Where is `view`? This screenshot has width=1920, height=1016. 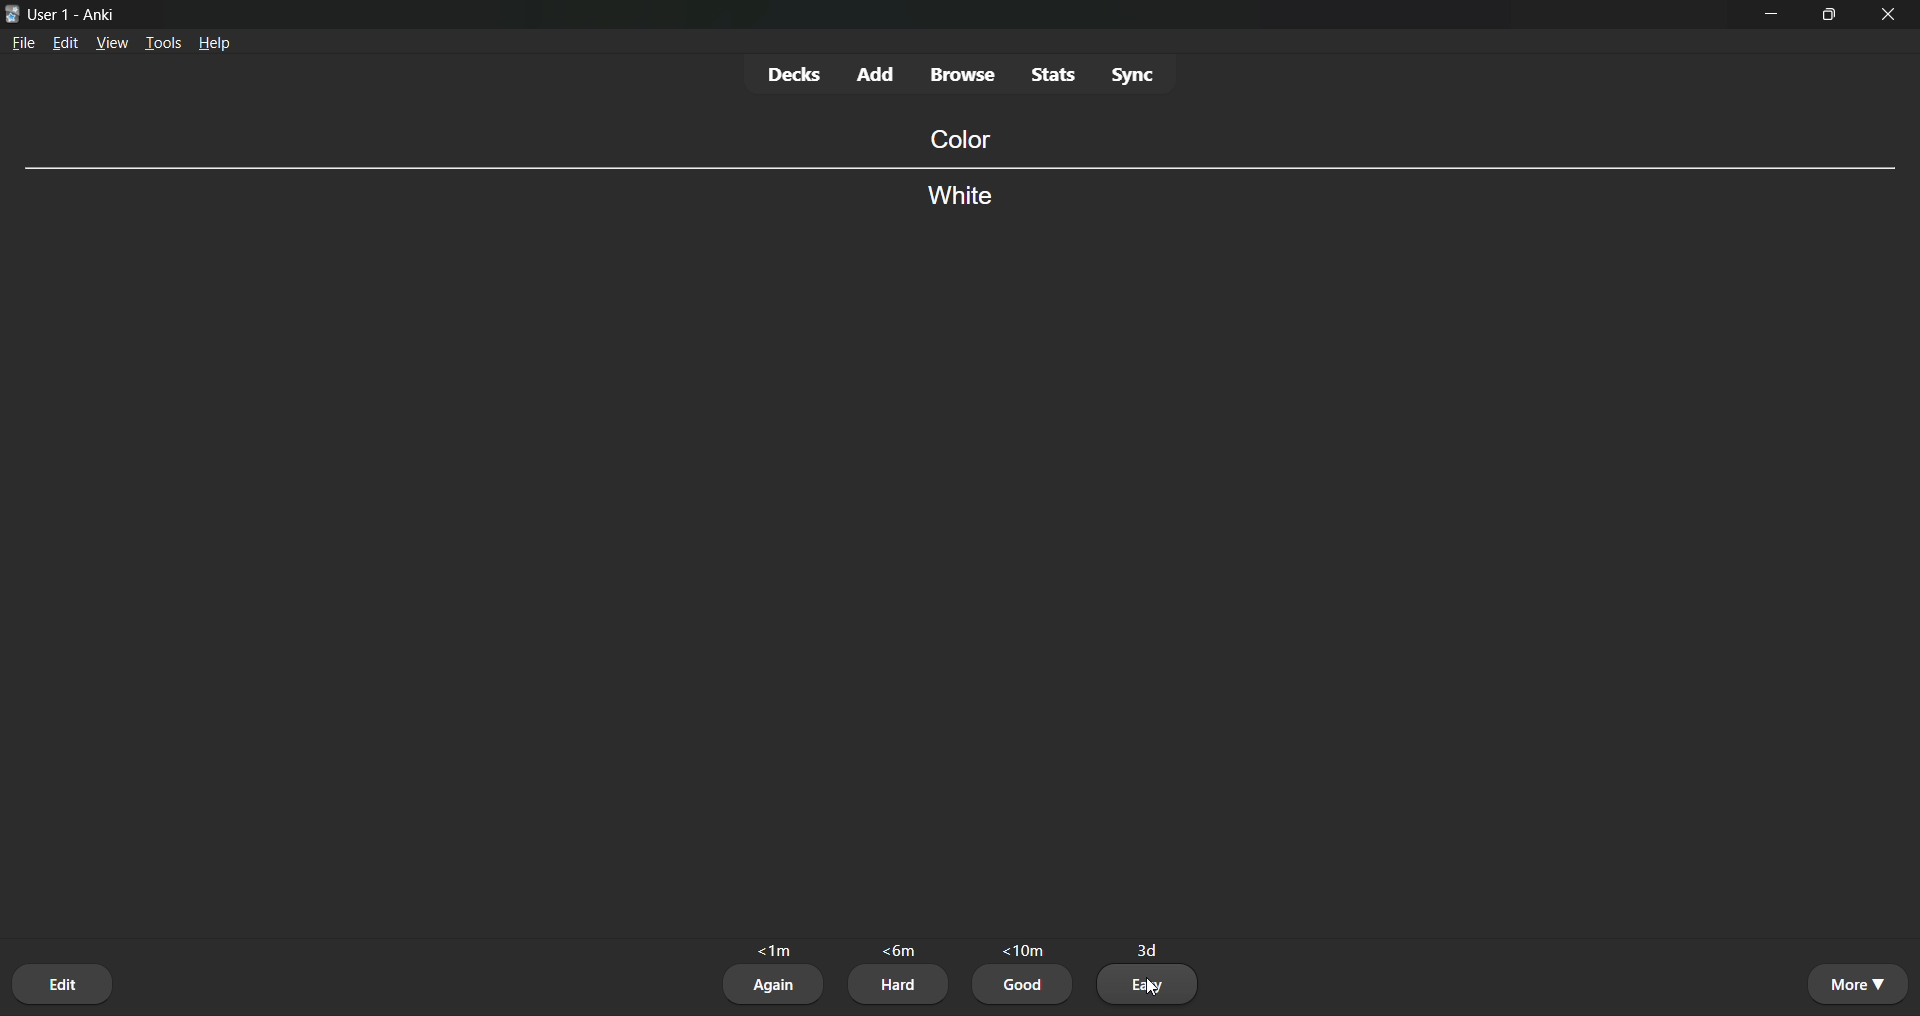
view is located at coordinates (112, 44).